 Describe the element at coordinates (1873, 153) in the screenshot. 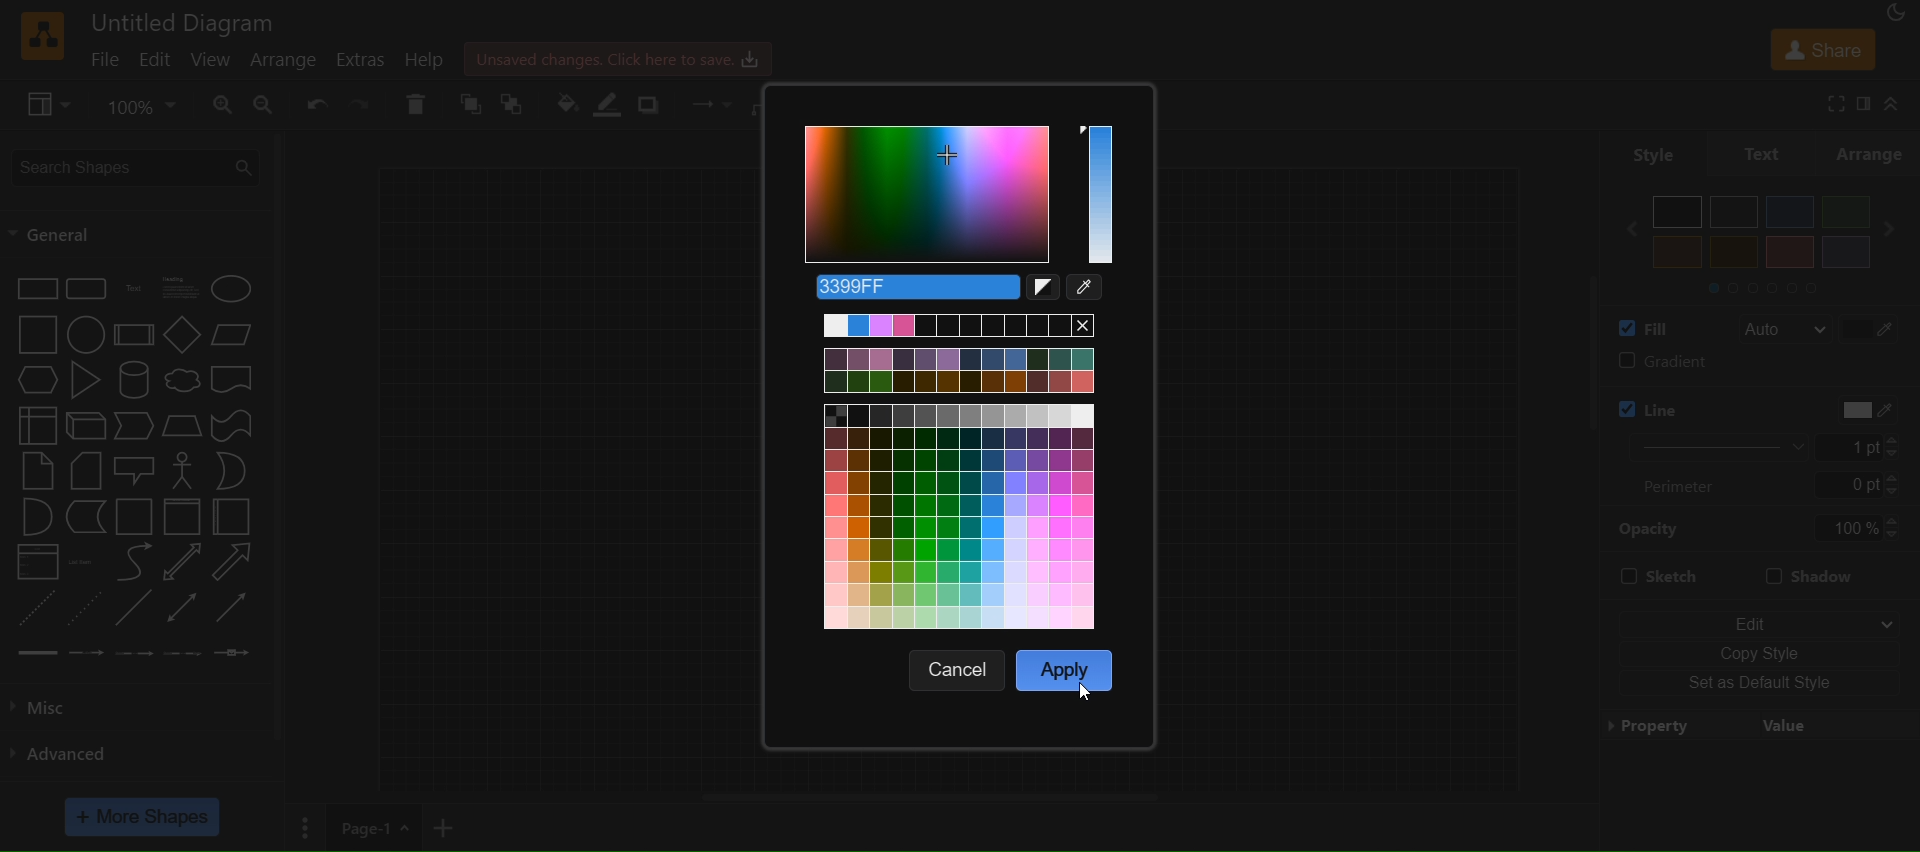

I see `arrange` at that location.